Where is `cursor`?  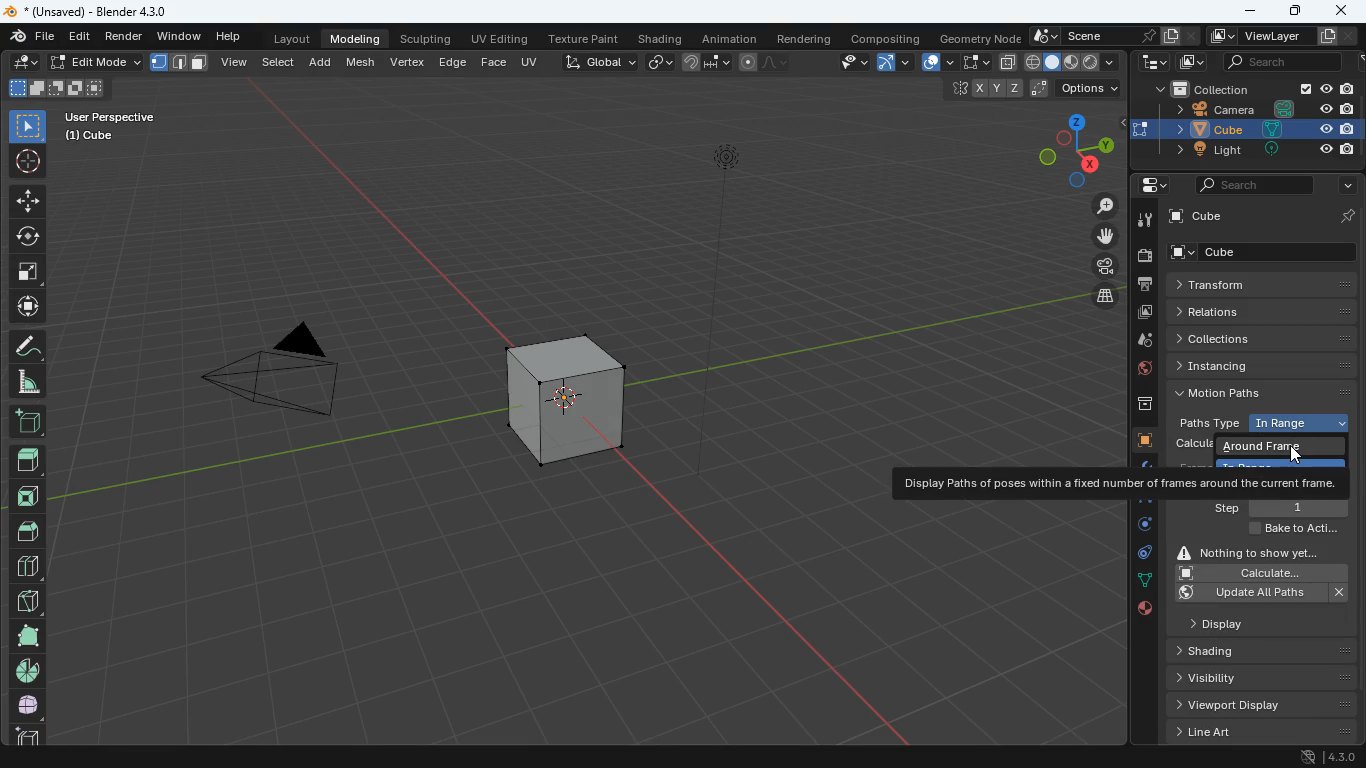
cursor is located at coordinates (1301, 452).